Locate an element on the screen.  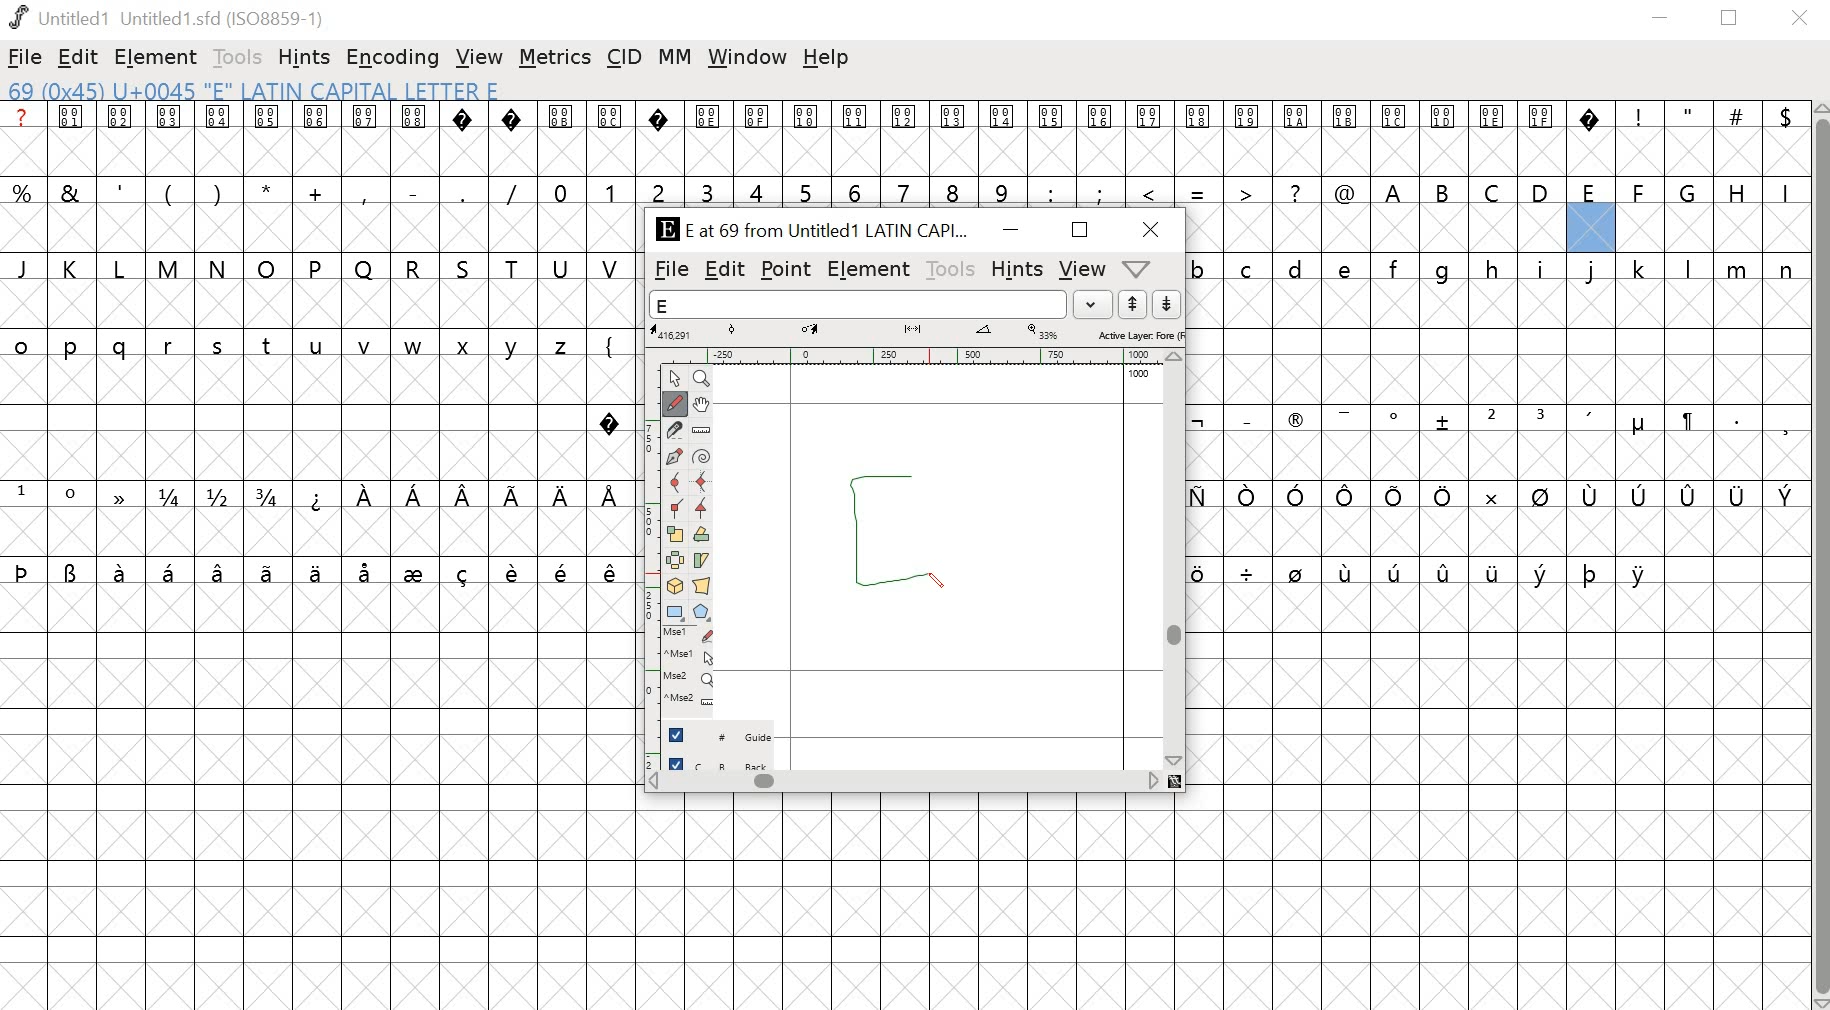
special characters and empty cells is located at coordinates (1496, 571).